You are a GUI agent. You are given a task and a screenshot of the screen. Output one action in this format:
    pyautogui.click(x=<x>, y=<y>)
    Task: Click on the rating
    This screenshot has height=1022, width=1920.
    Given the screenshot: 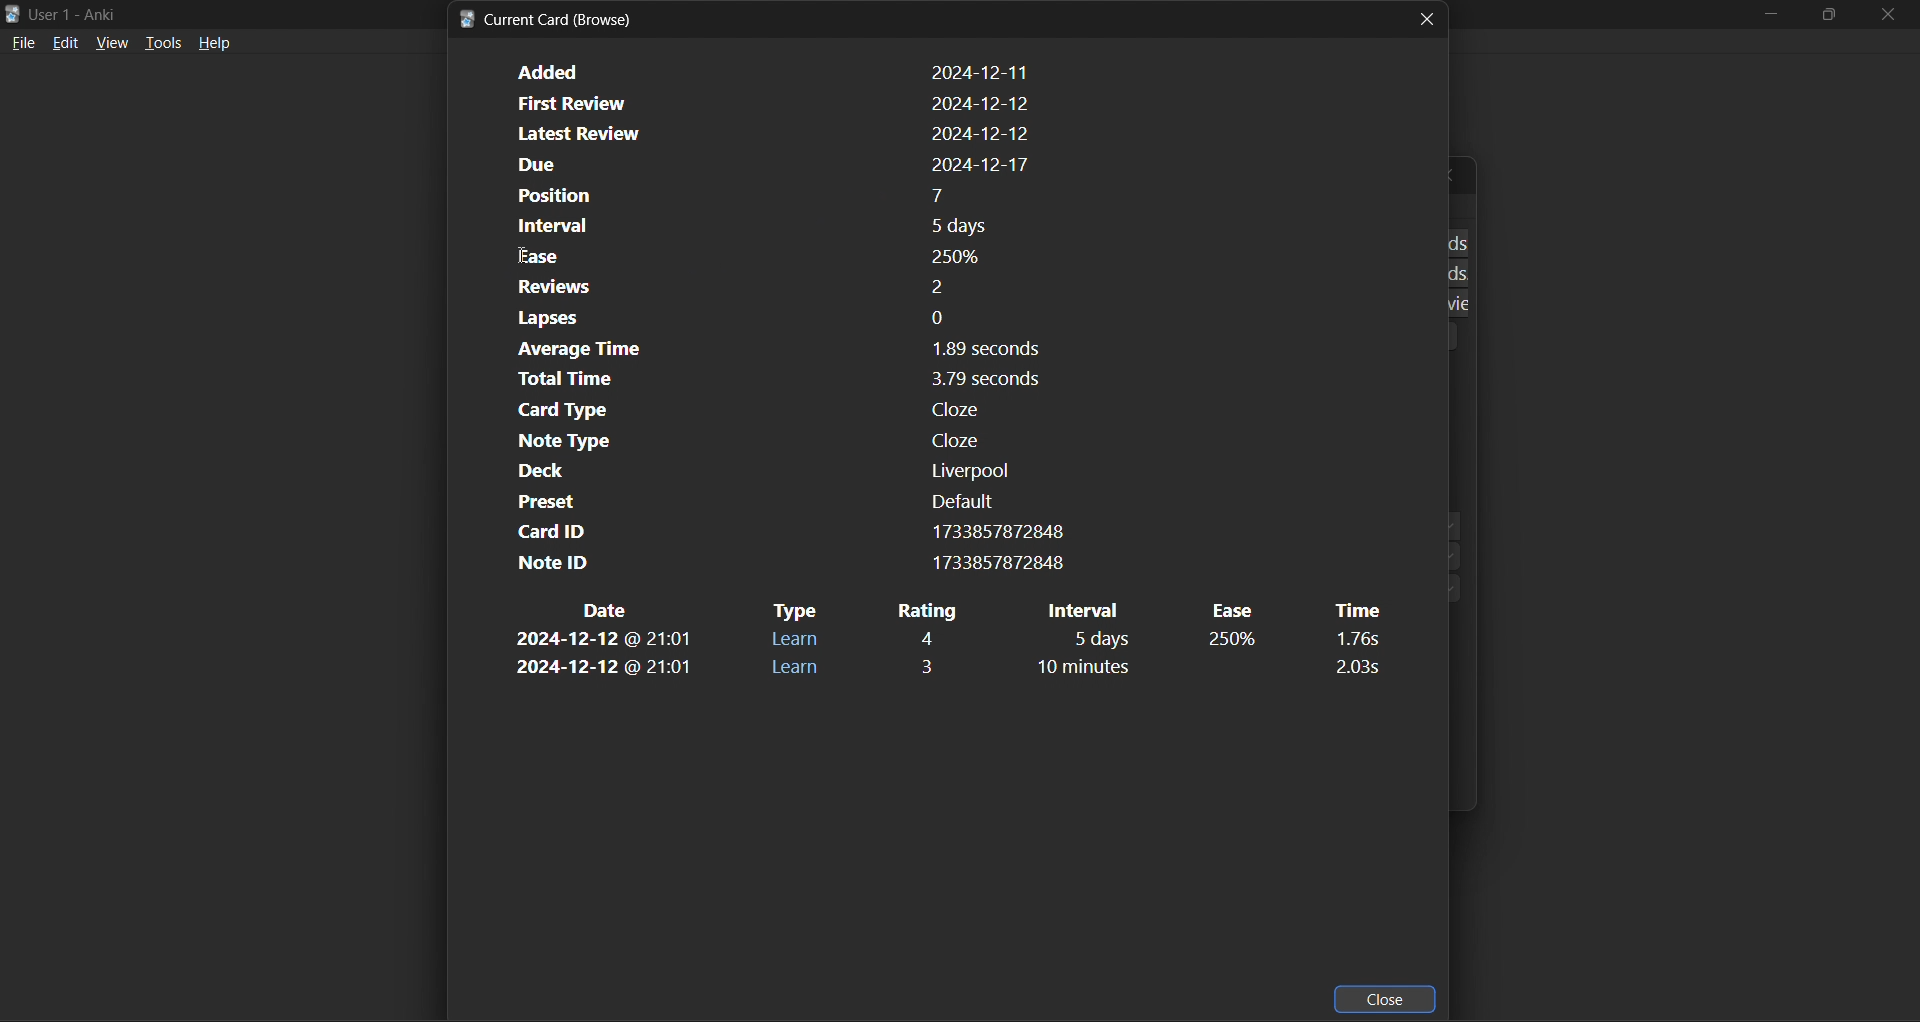 What is the action you would take?
    pyautogui.click(x=930, y=638)
    